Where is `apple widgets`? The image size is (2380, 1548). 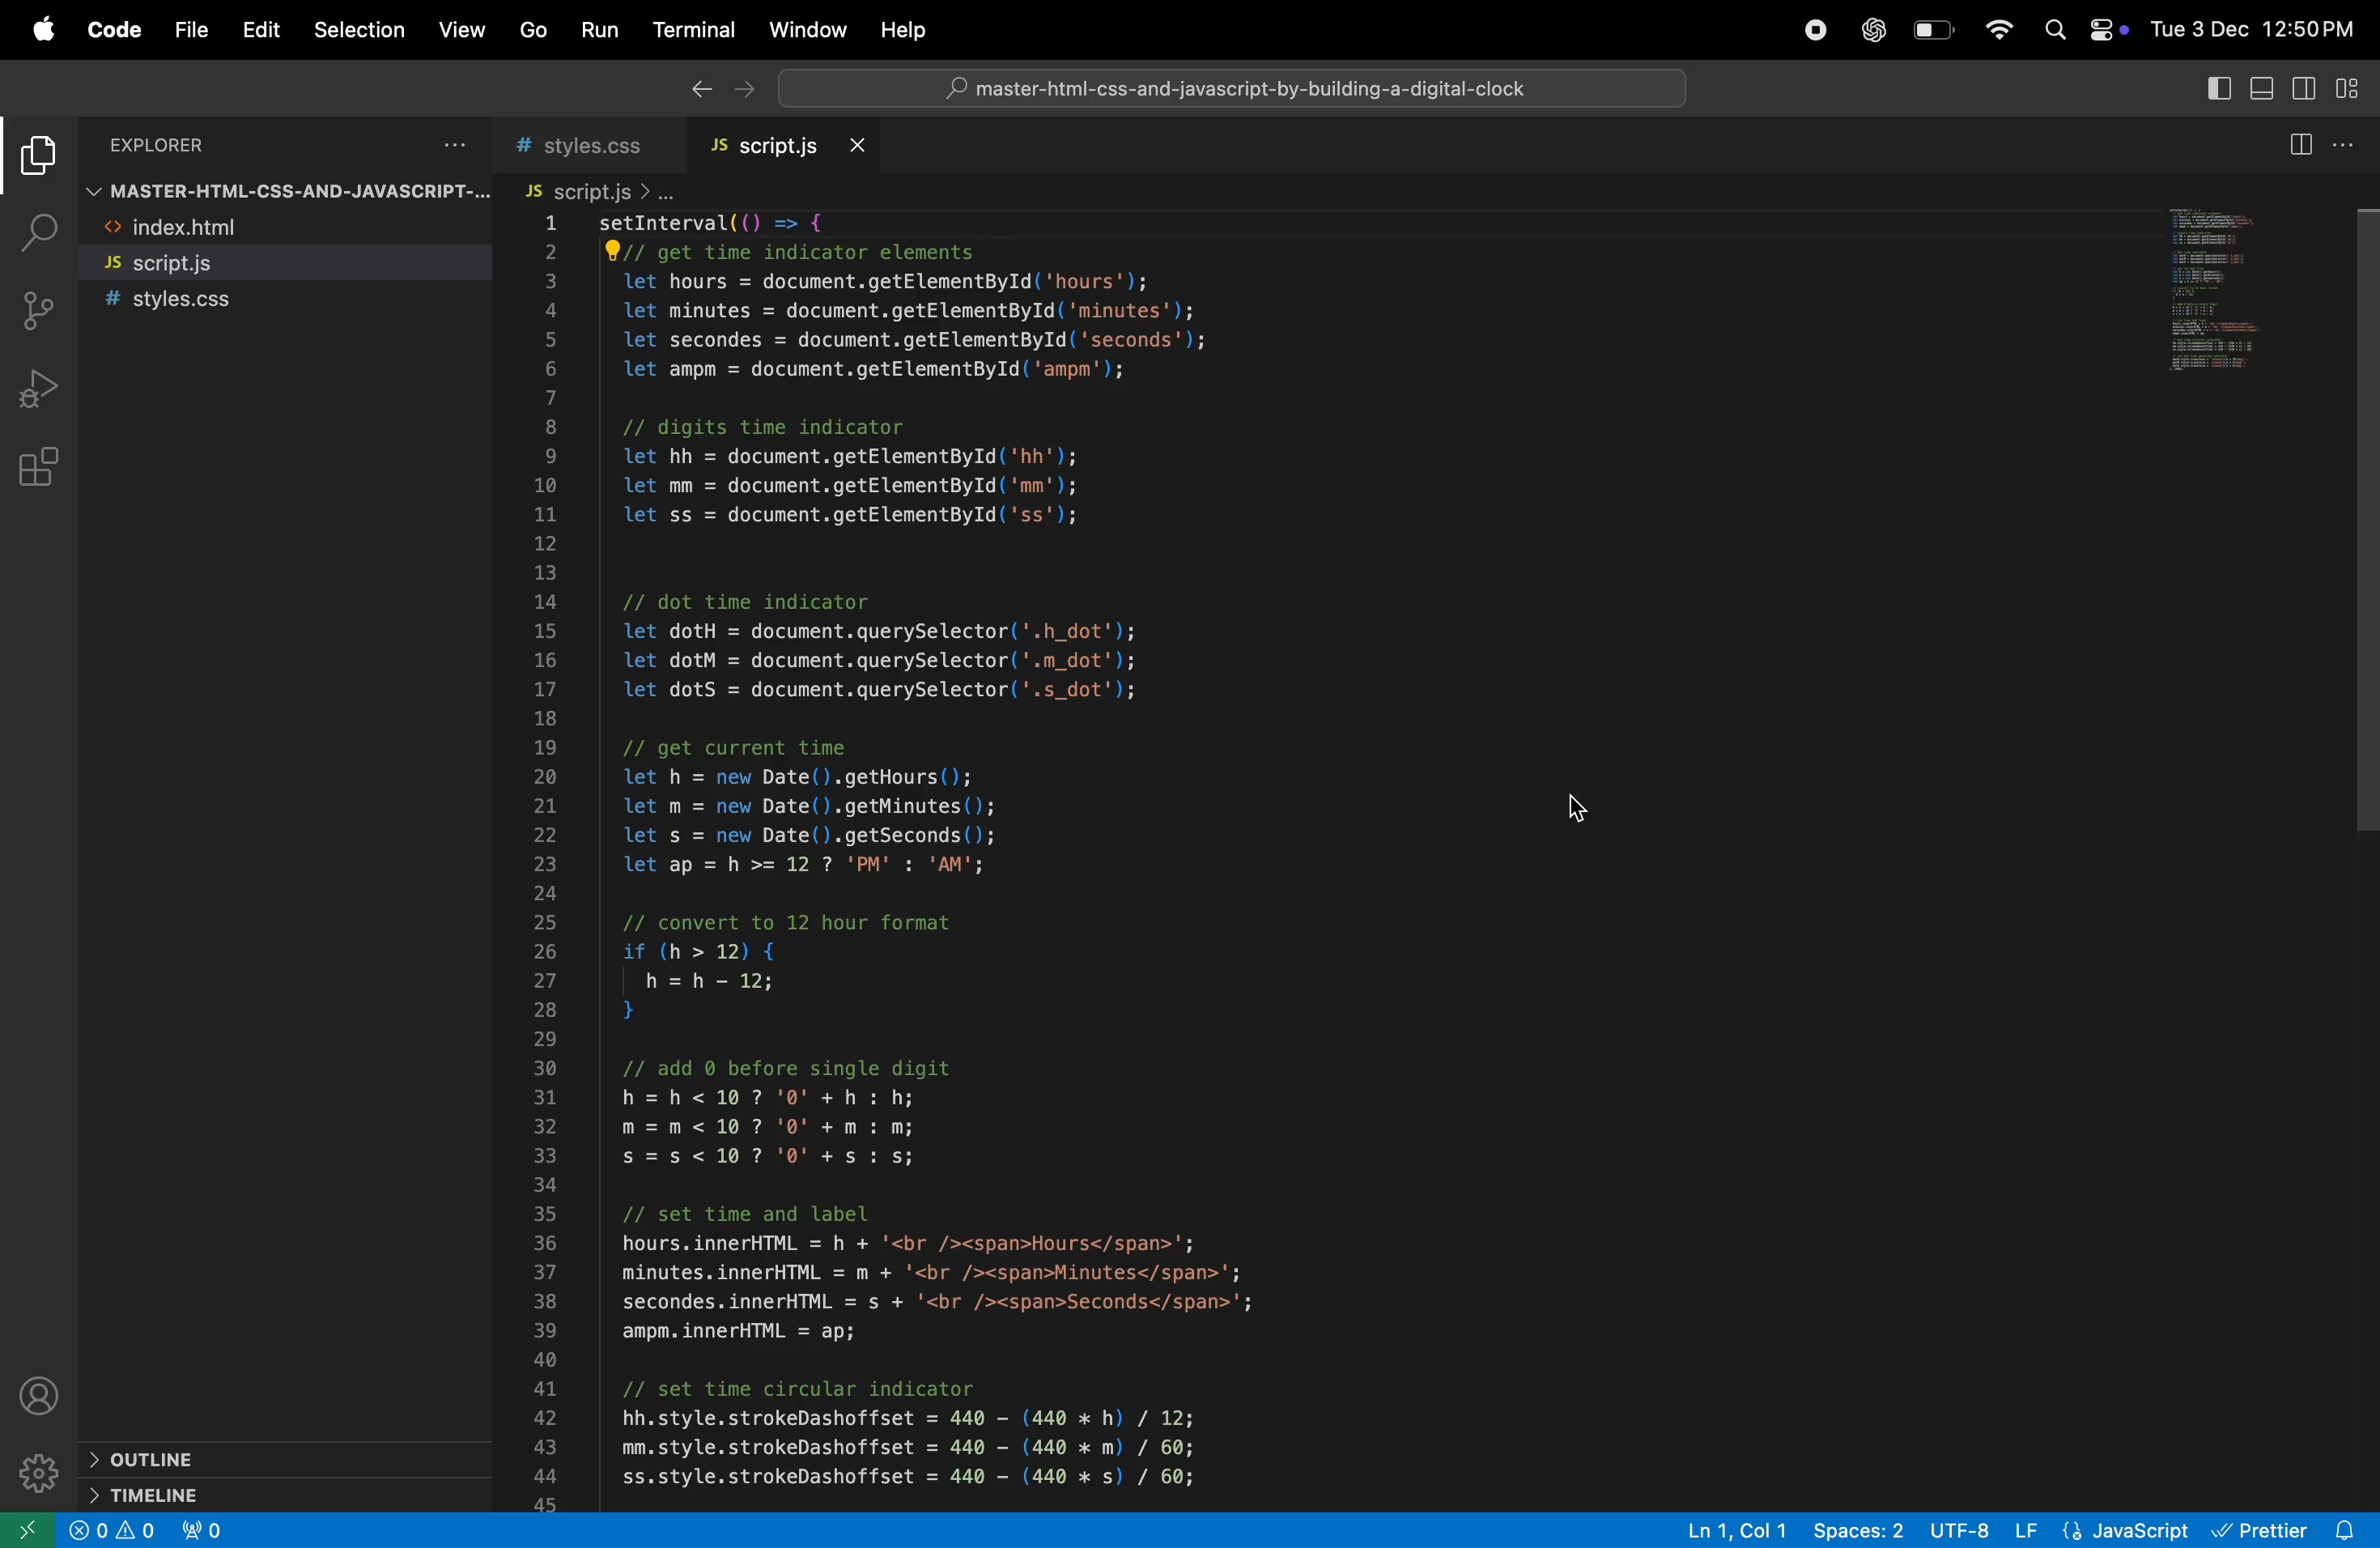 apple widgets is located at coordinates (2084, 28).